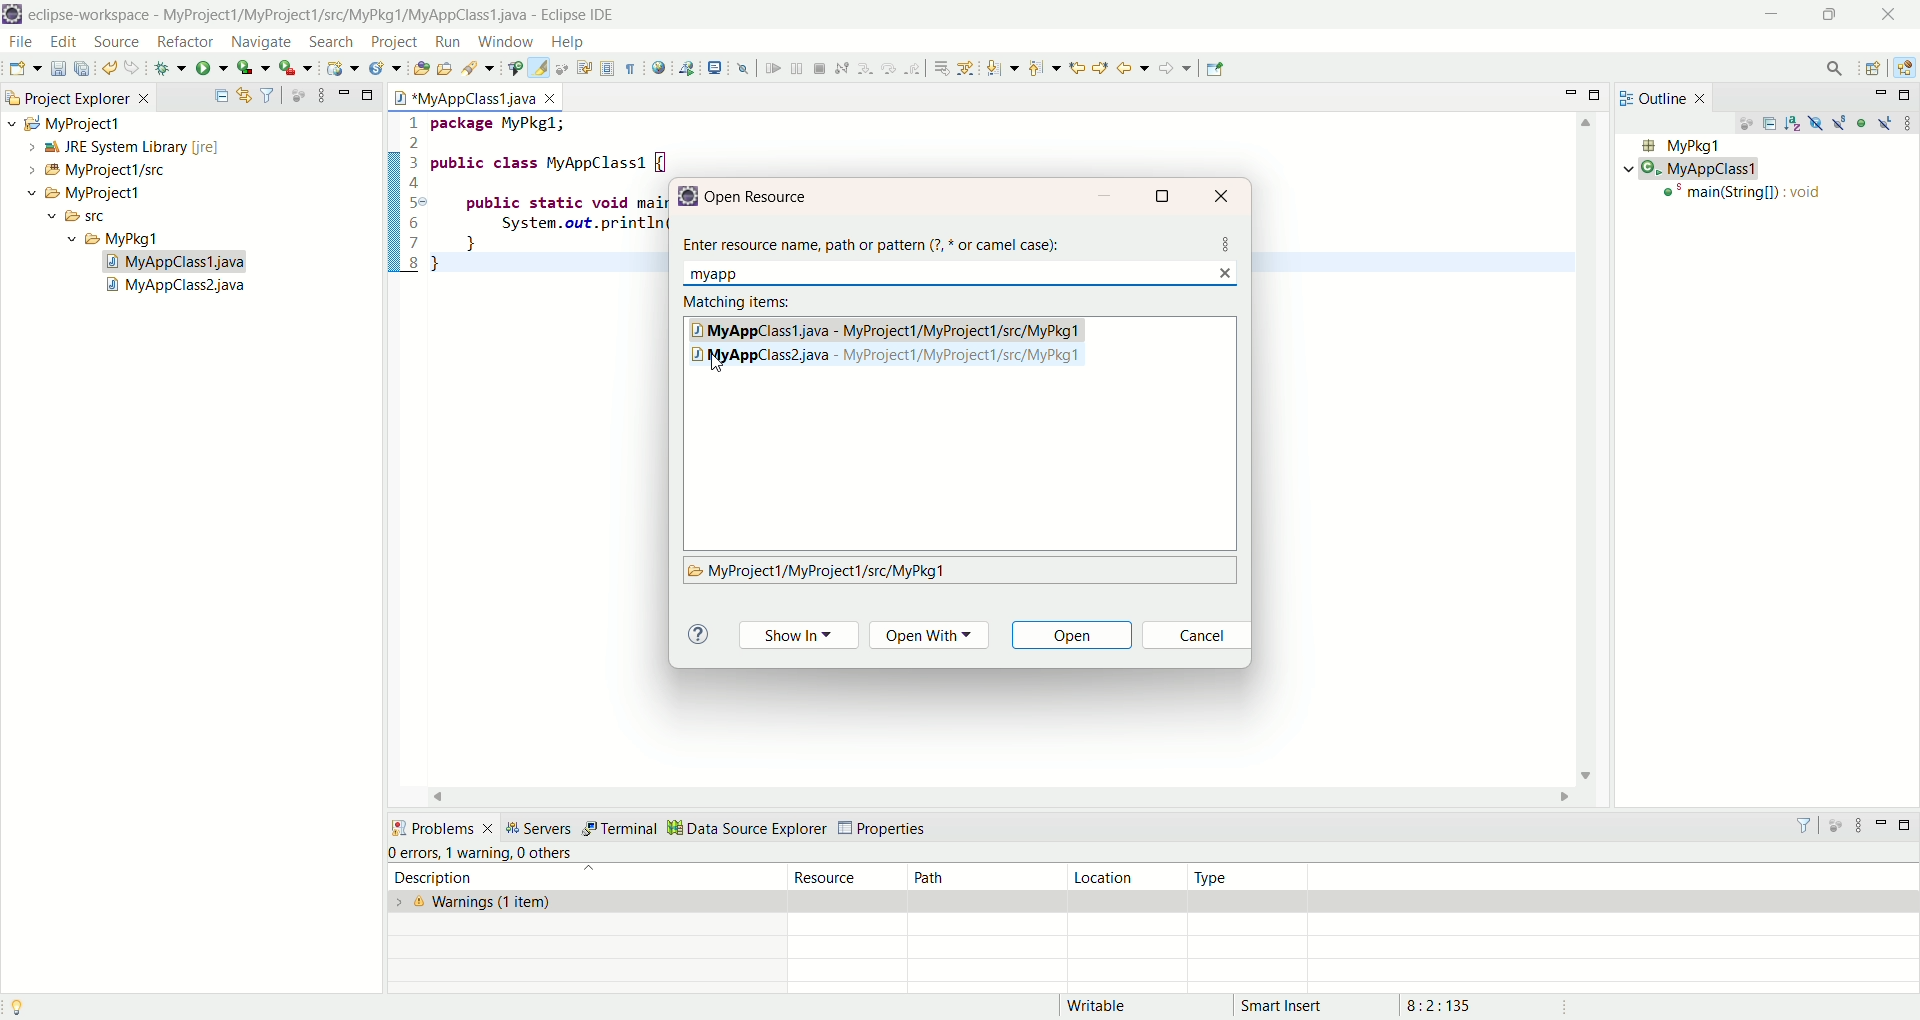  I want to click on project1, so click(73, 193).